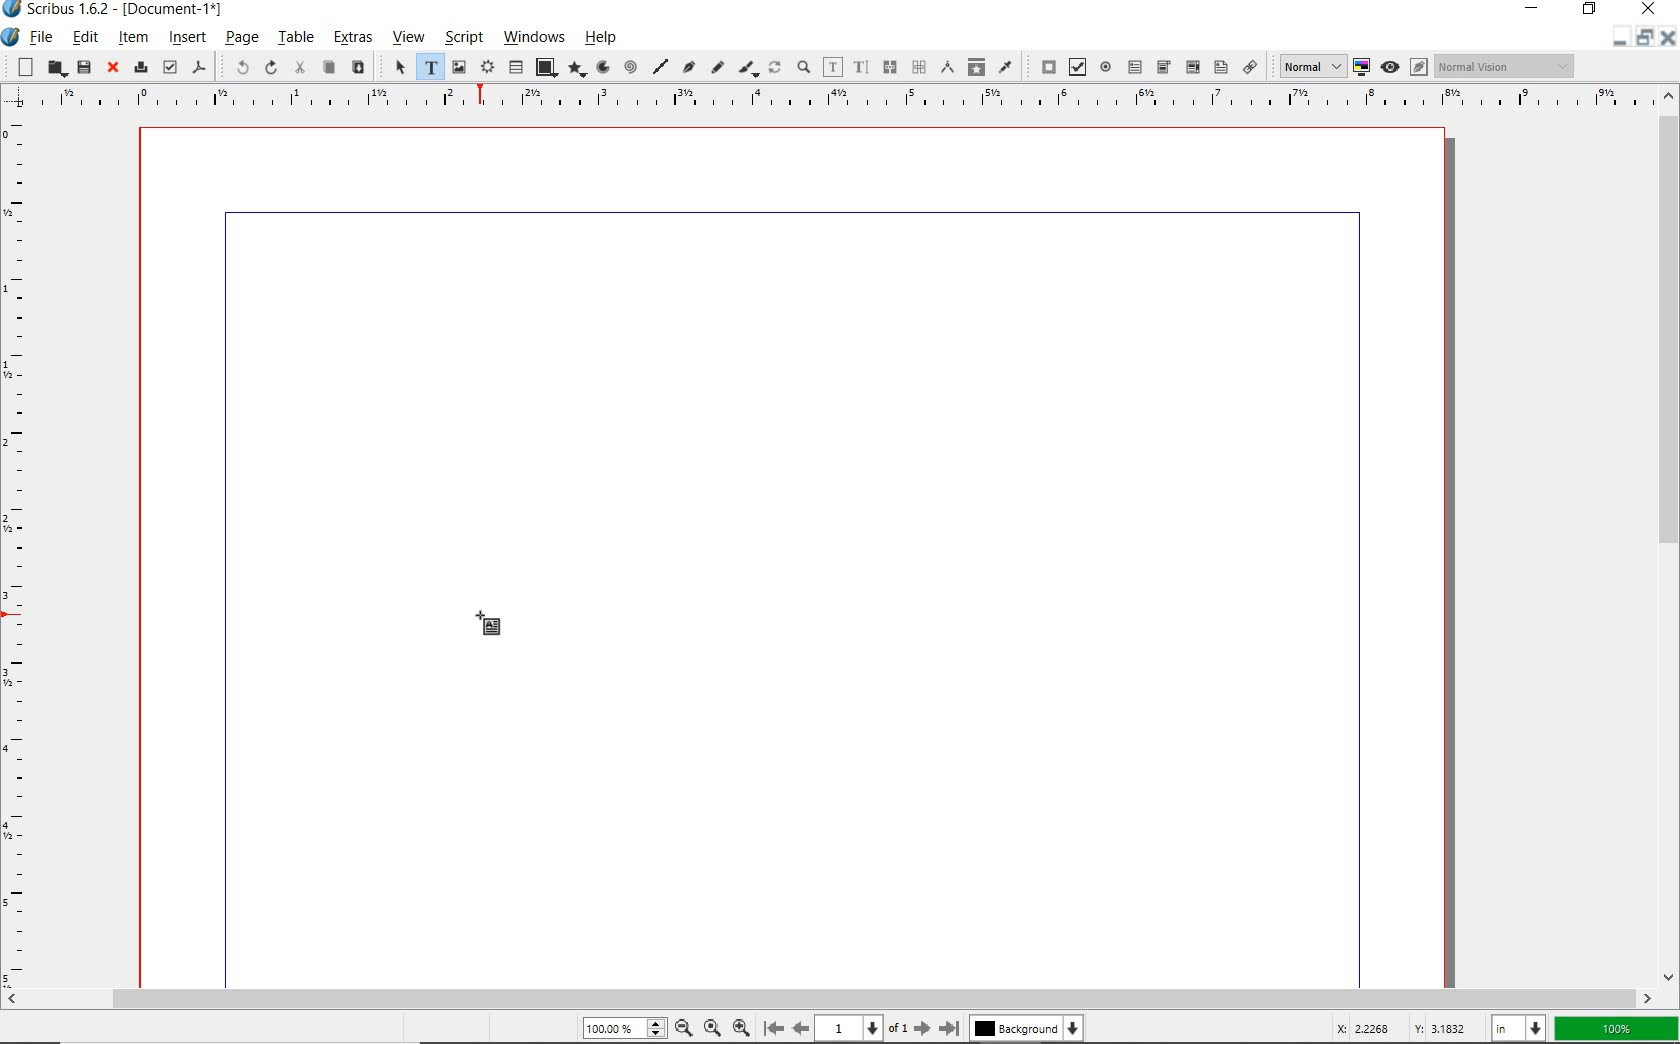 Image resolution: width=1680 pixels, height=1044 pixels. What do you see at coordinates (1505, 67) in the screenshot?
I see `Normal vision` at bounding box center [1505, 67].